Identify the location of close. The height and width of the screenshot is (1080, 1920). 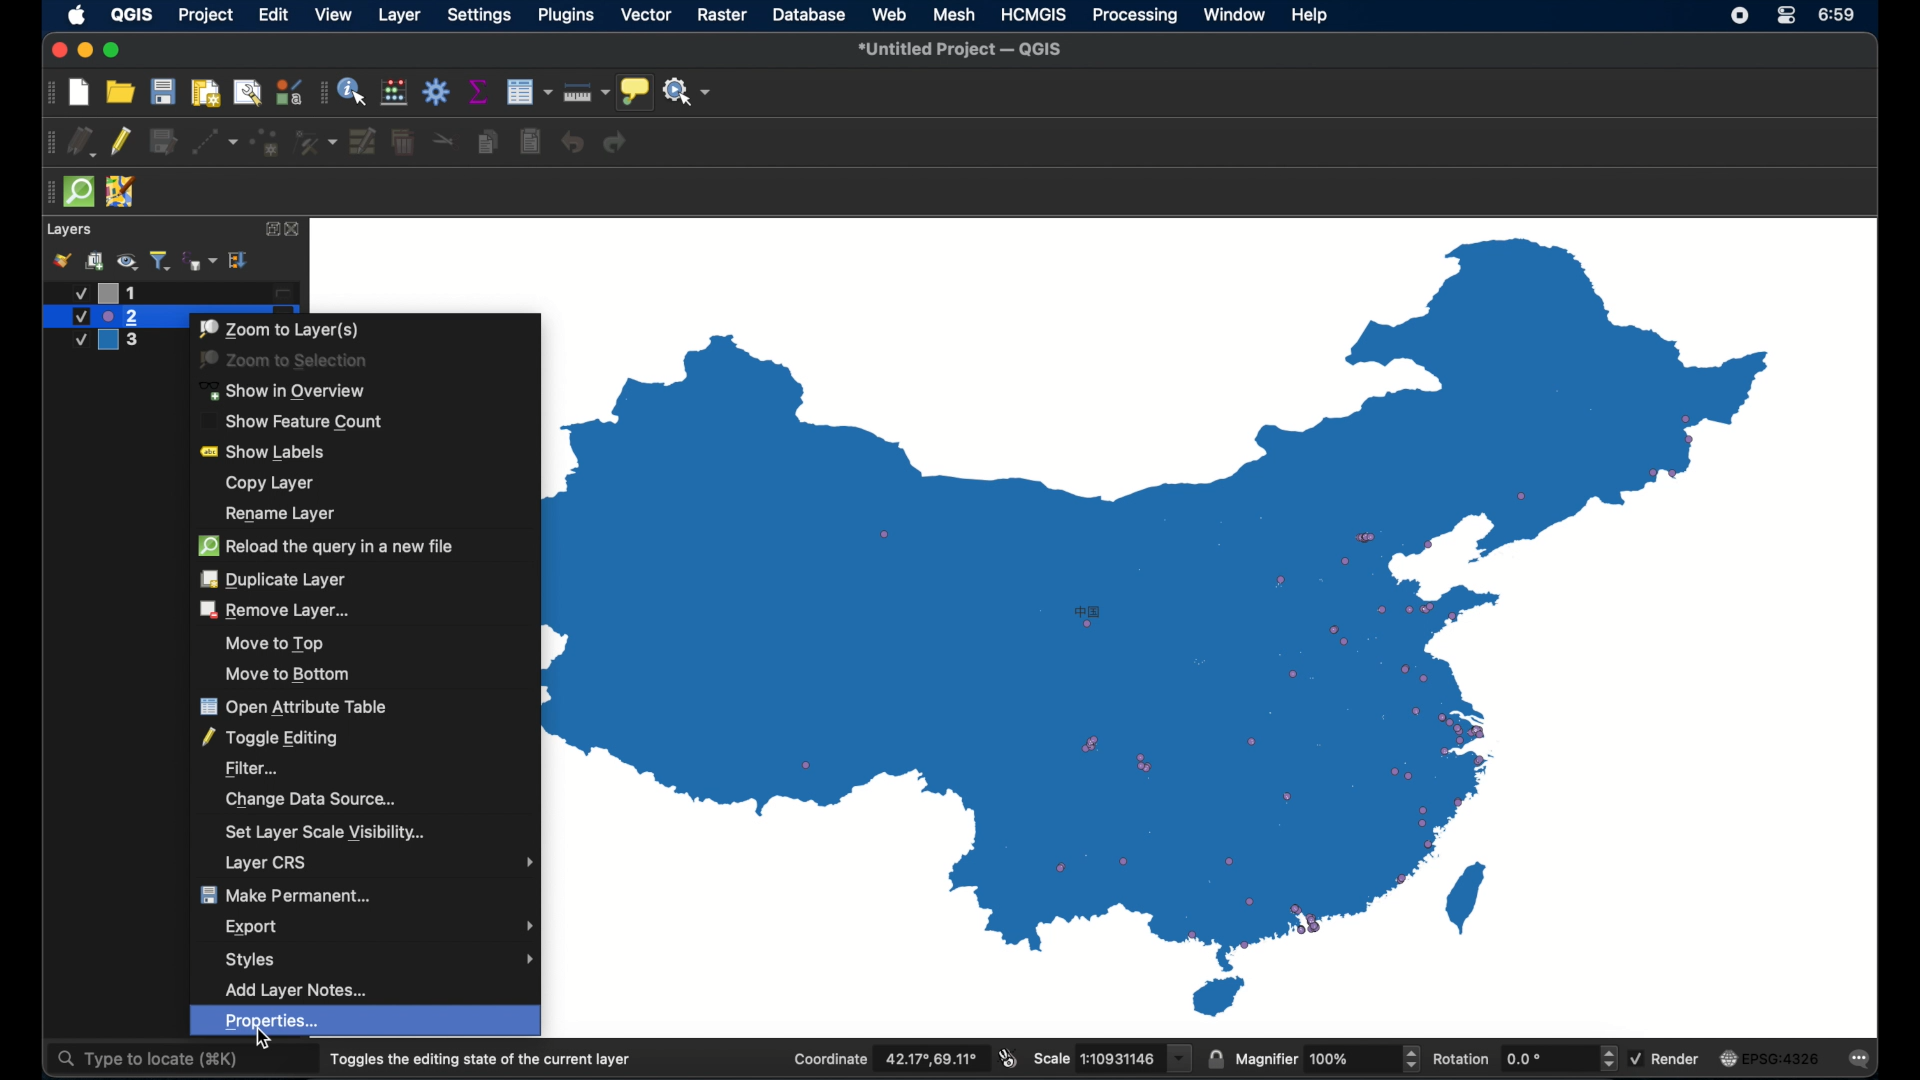
(56, 51).